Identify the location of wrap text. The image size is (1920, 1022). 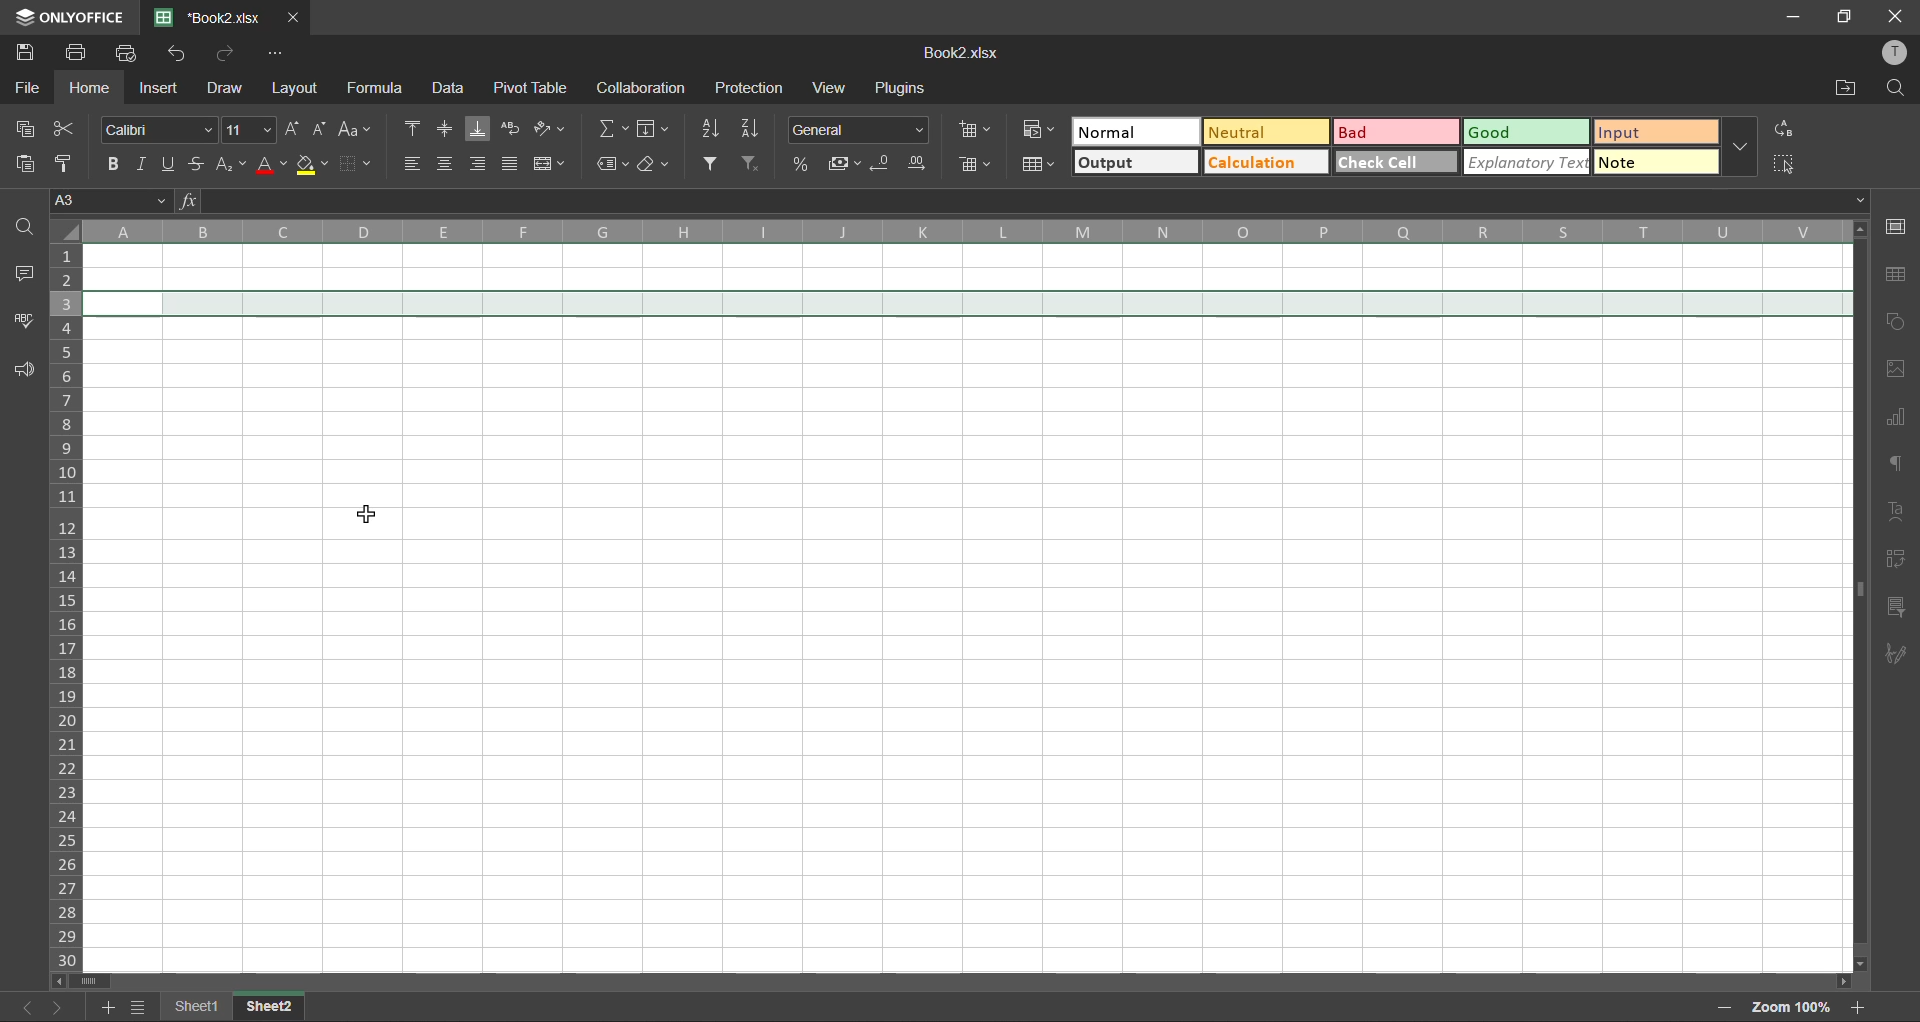
(513, 128).